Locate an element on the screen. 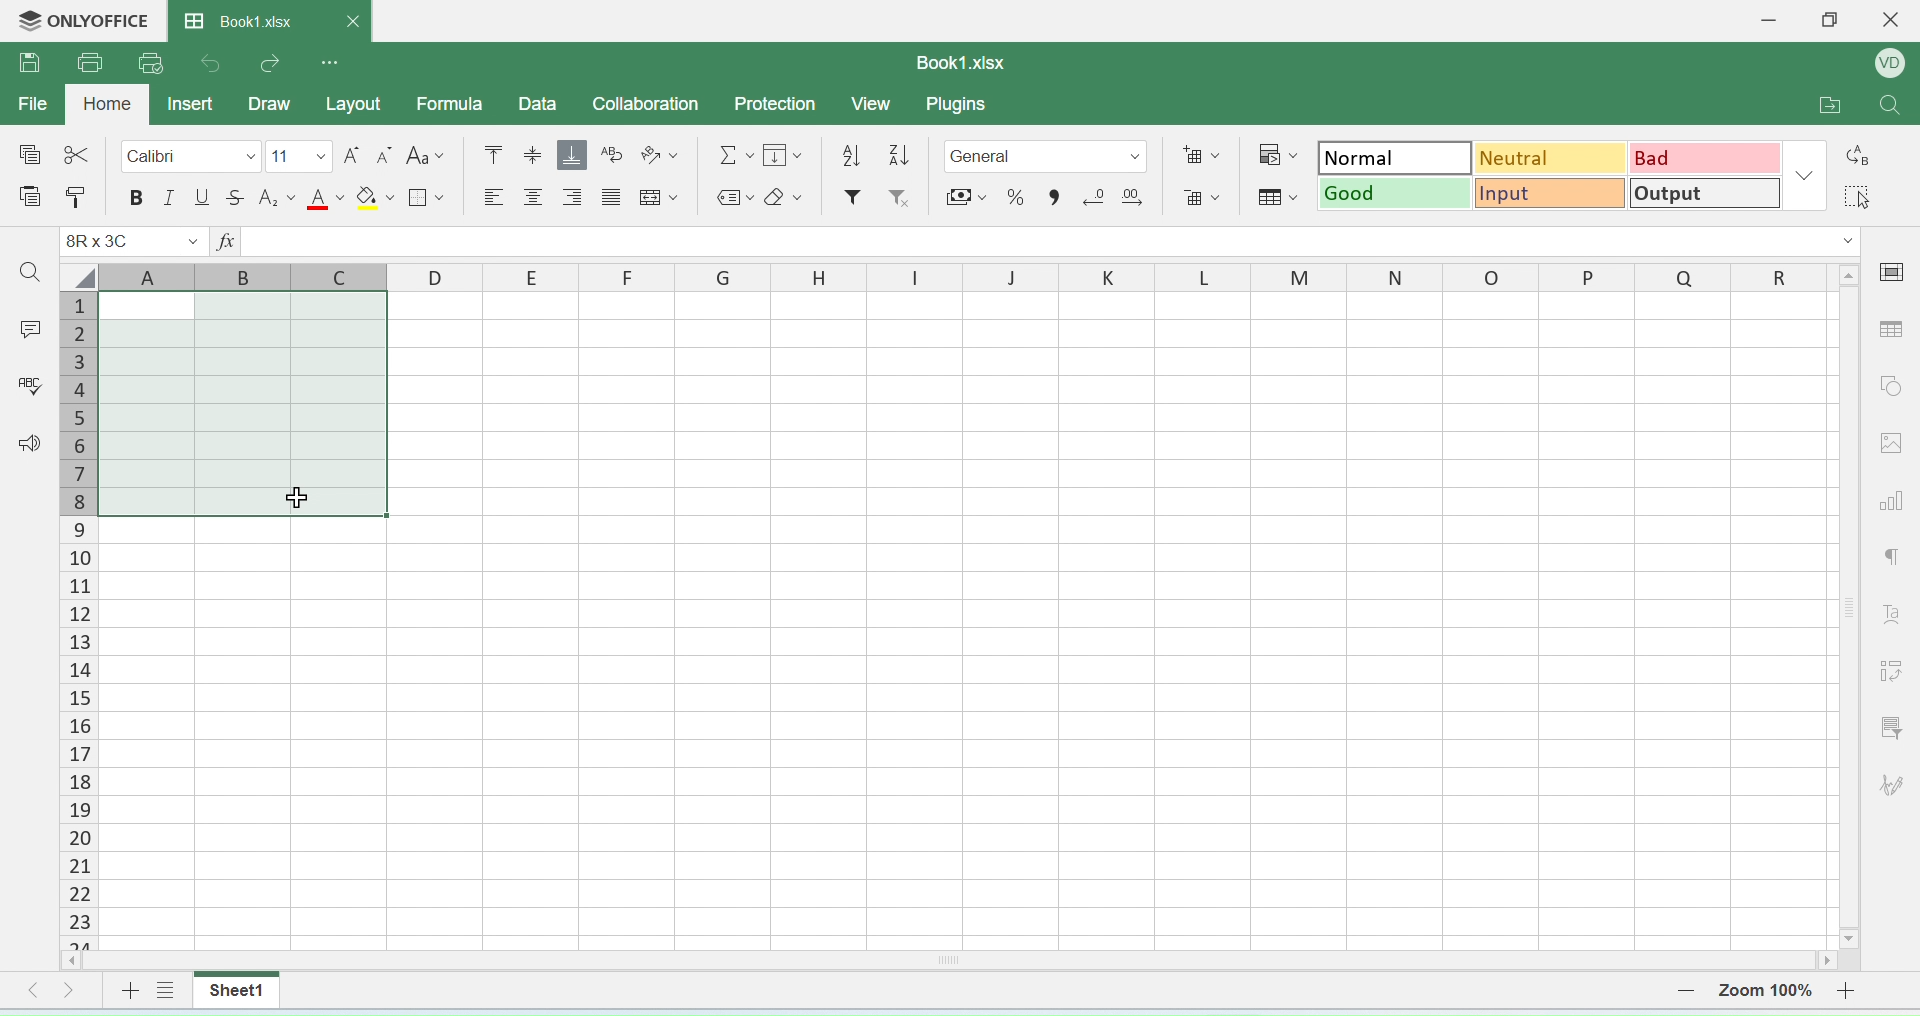 The width and height of the screenshot is (1920, 1016). format as table template is located at coordinates (1274, 194).